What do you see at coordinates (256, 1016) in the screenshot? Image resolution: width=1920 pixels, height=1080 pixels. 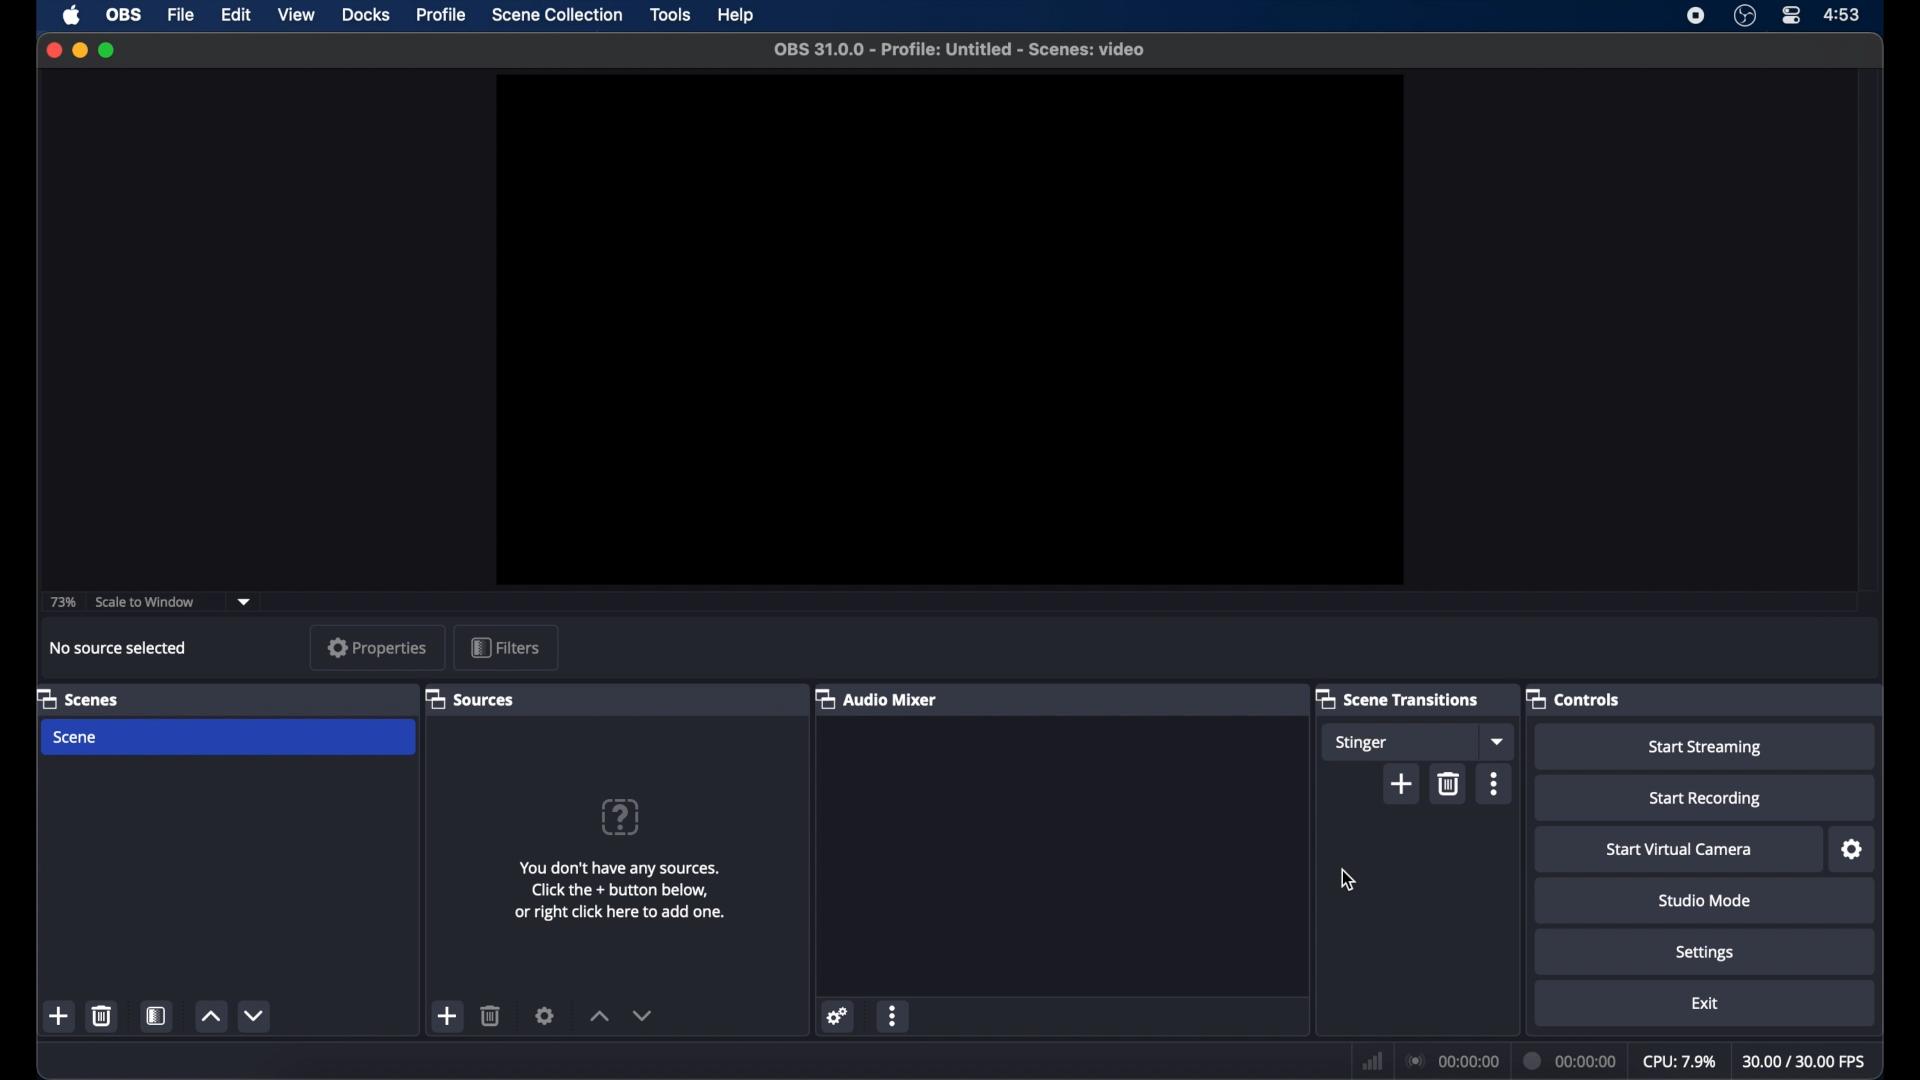 I see `decrement` at bounding box center [256, 1016].